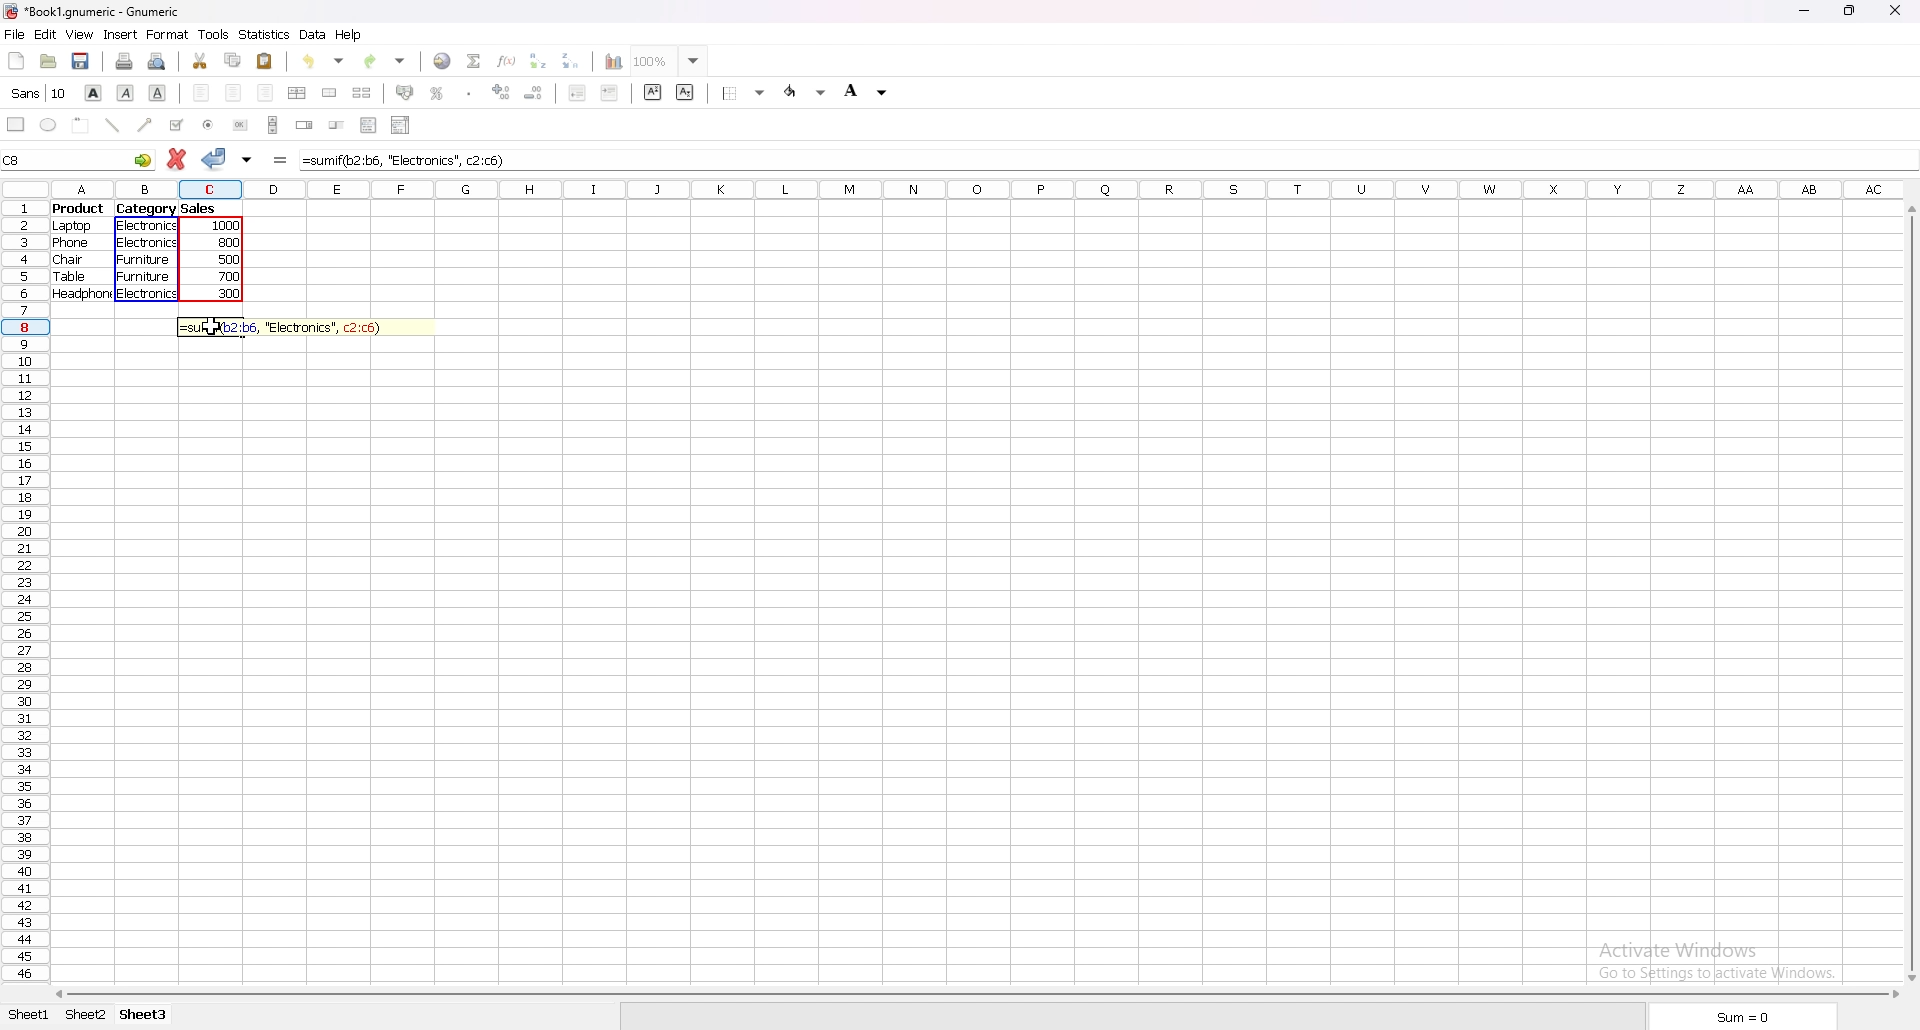  What do you see at coordinates (539, 60) in the screenshot?
I see `sort ascending` at bounding box center [539, 60].